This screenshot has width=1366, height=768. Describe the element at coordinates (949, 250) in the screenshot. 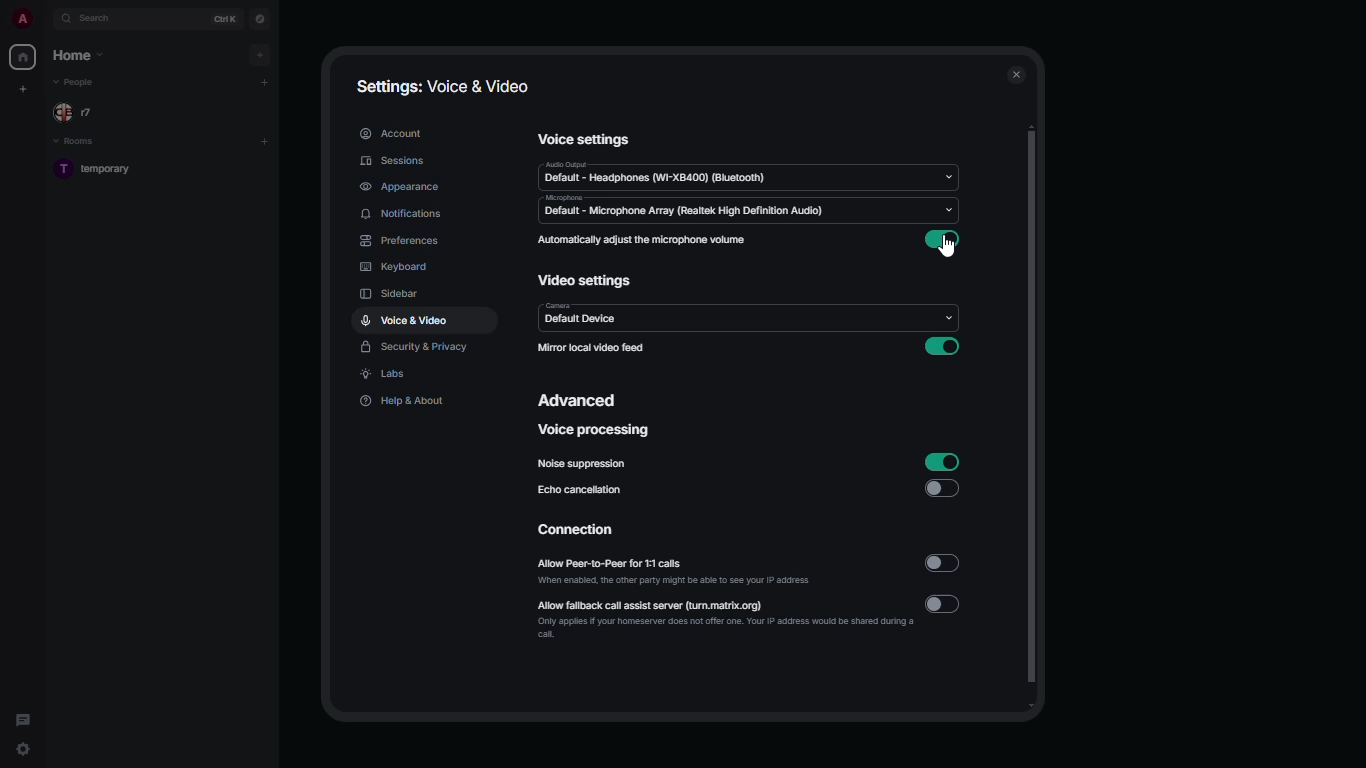

I see `cursor` at that location.